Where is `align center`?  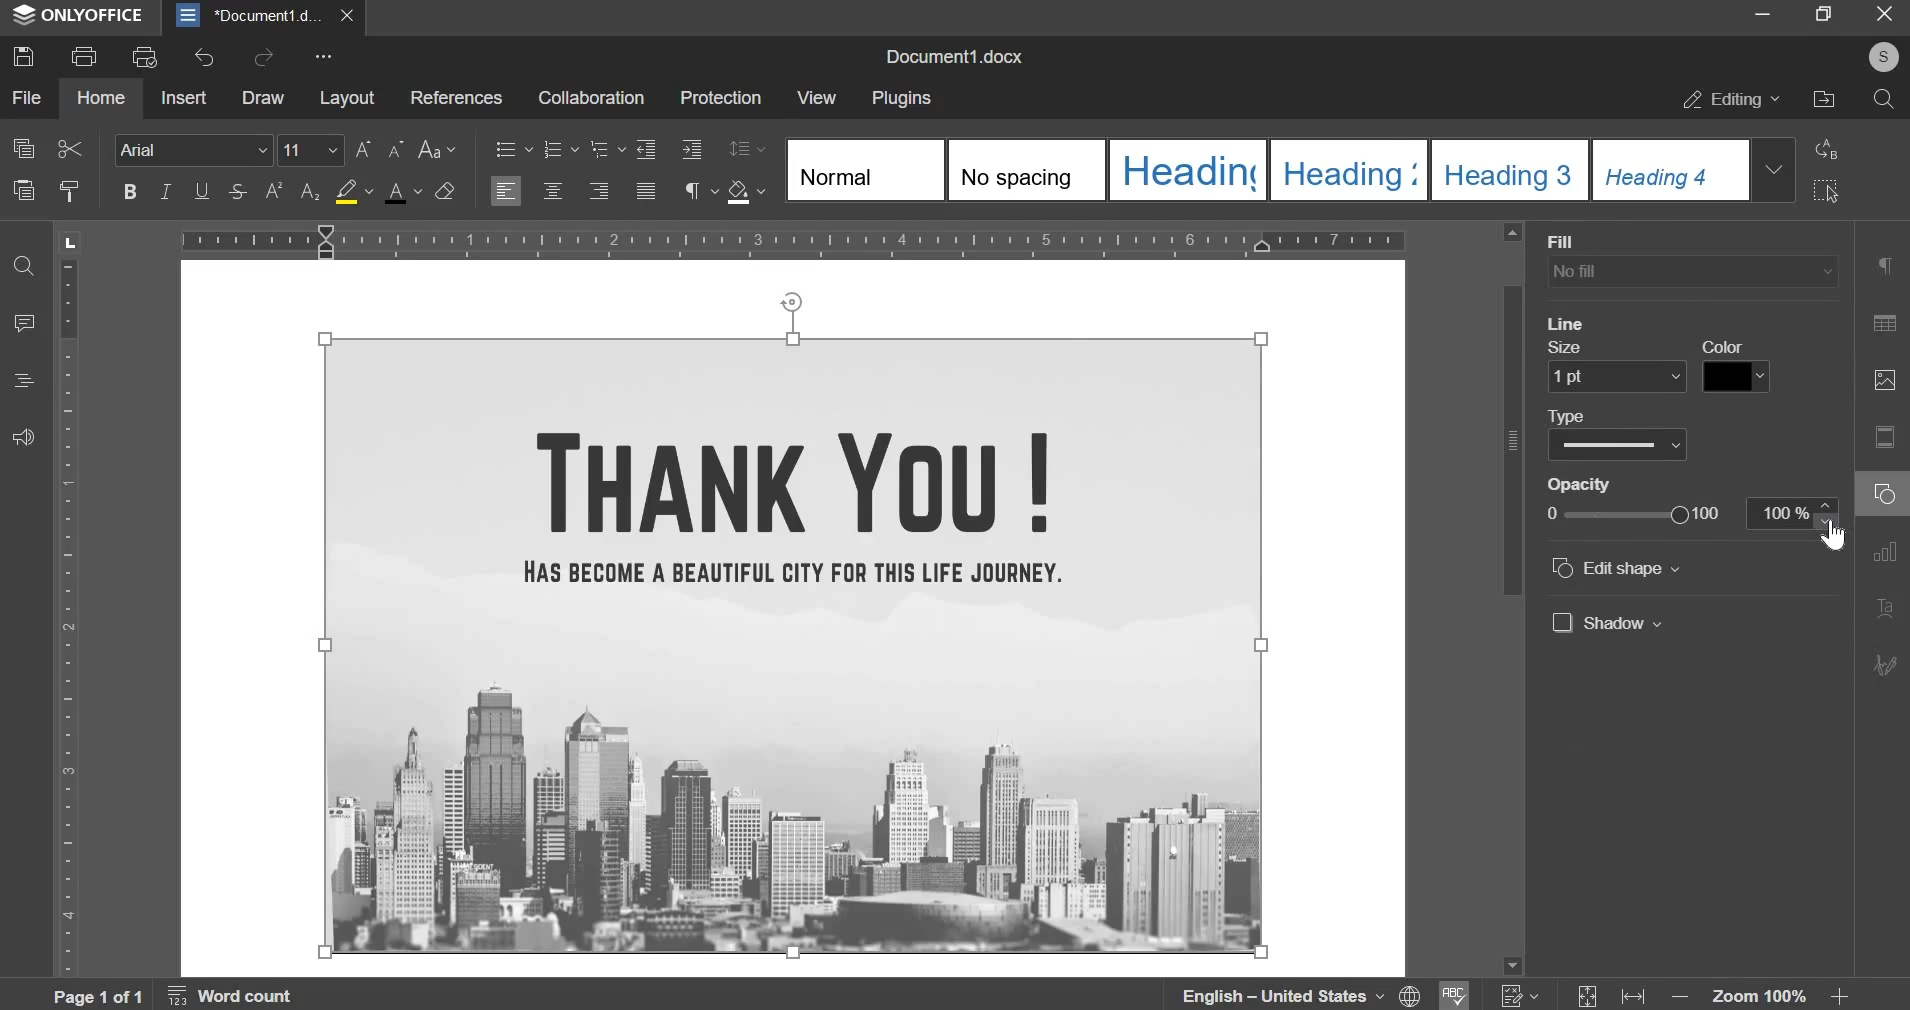 align center is located at coordinates (553, 190).